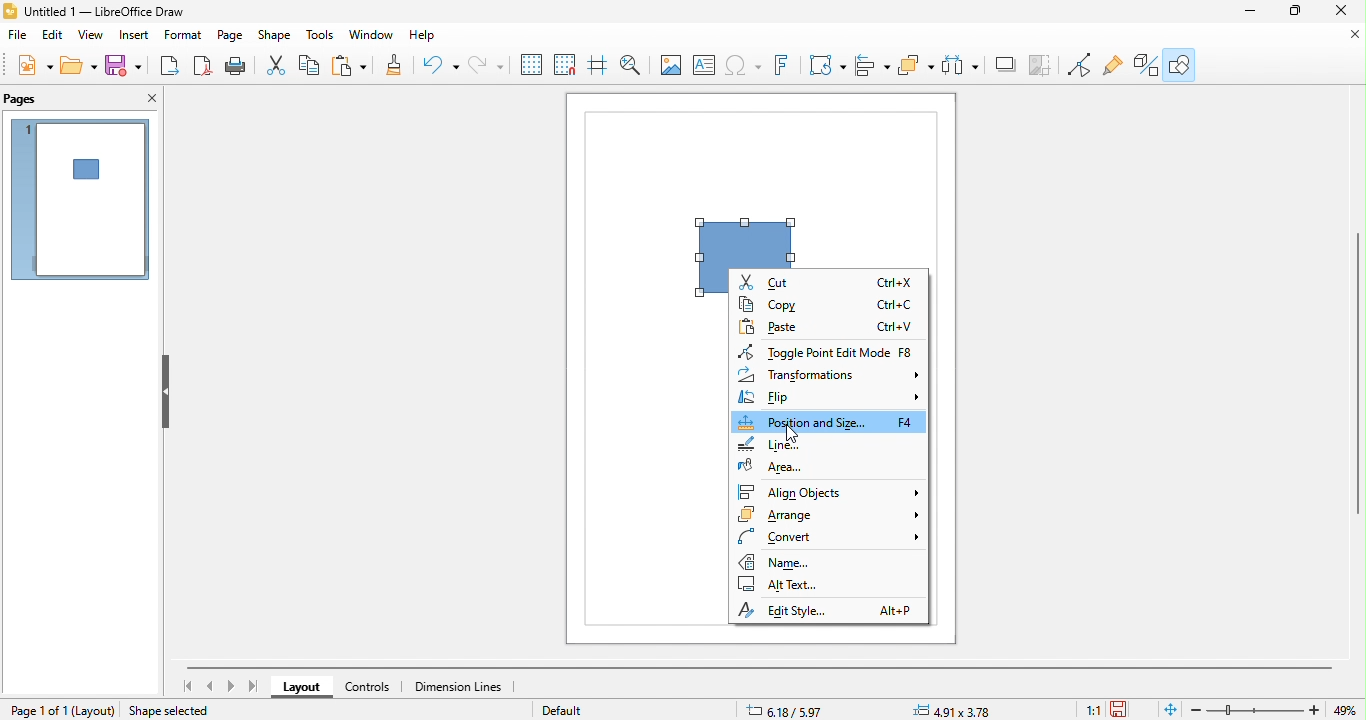 The height and width of the screenshot is (720, 1366). What do you see at coordinates (1005, 65) in the screenshot?
I see `crop image` at bounding box center [1005, 65].